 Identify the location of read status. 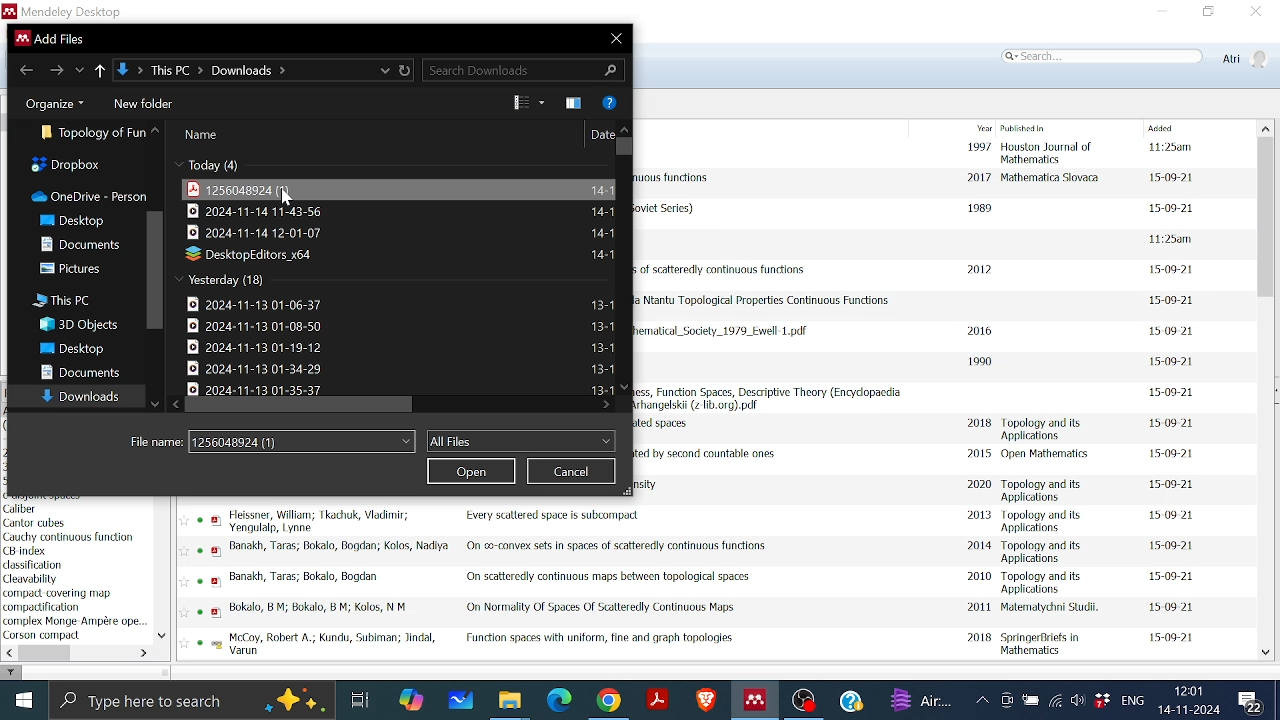
(204, 520).